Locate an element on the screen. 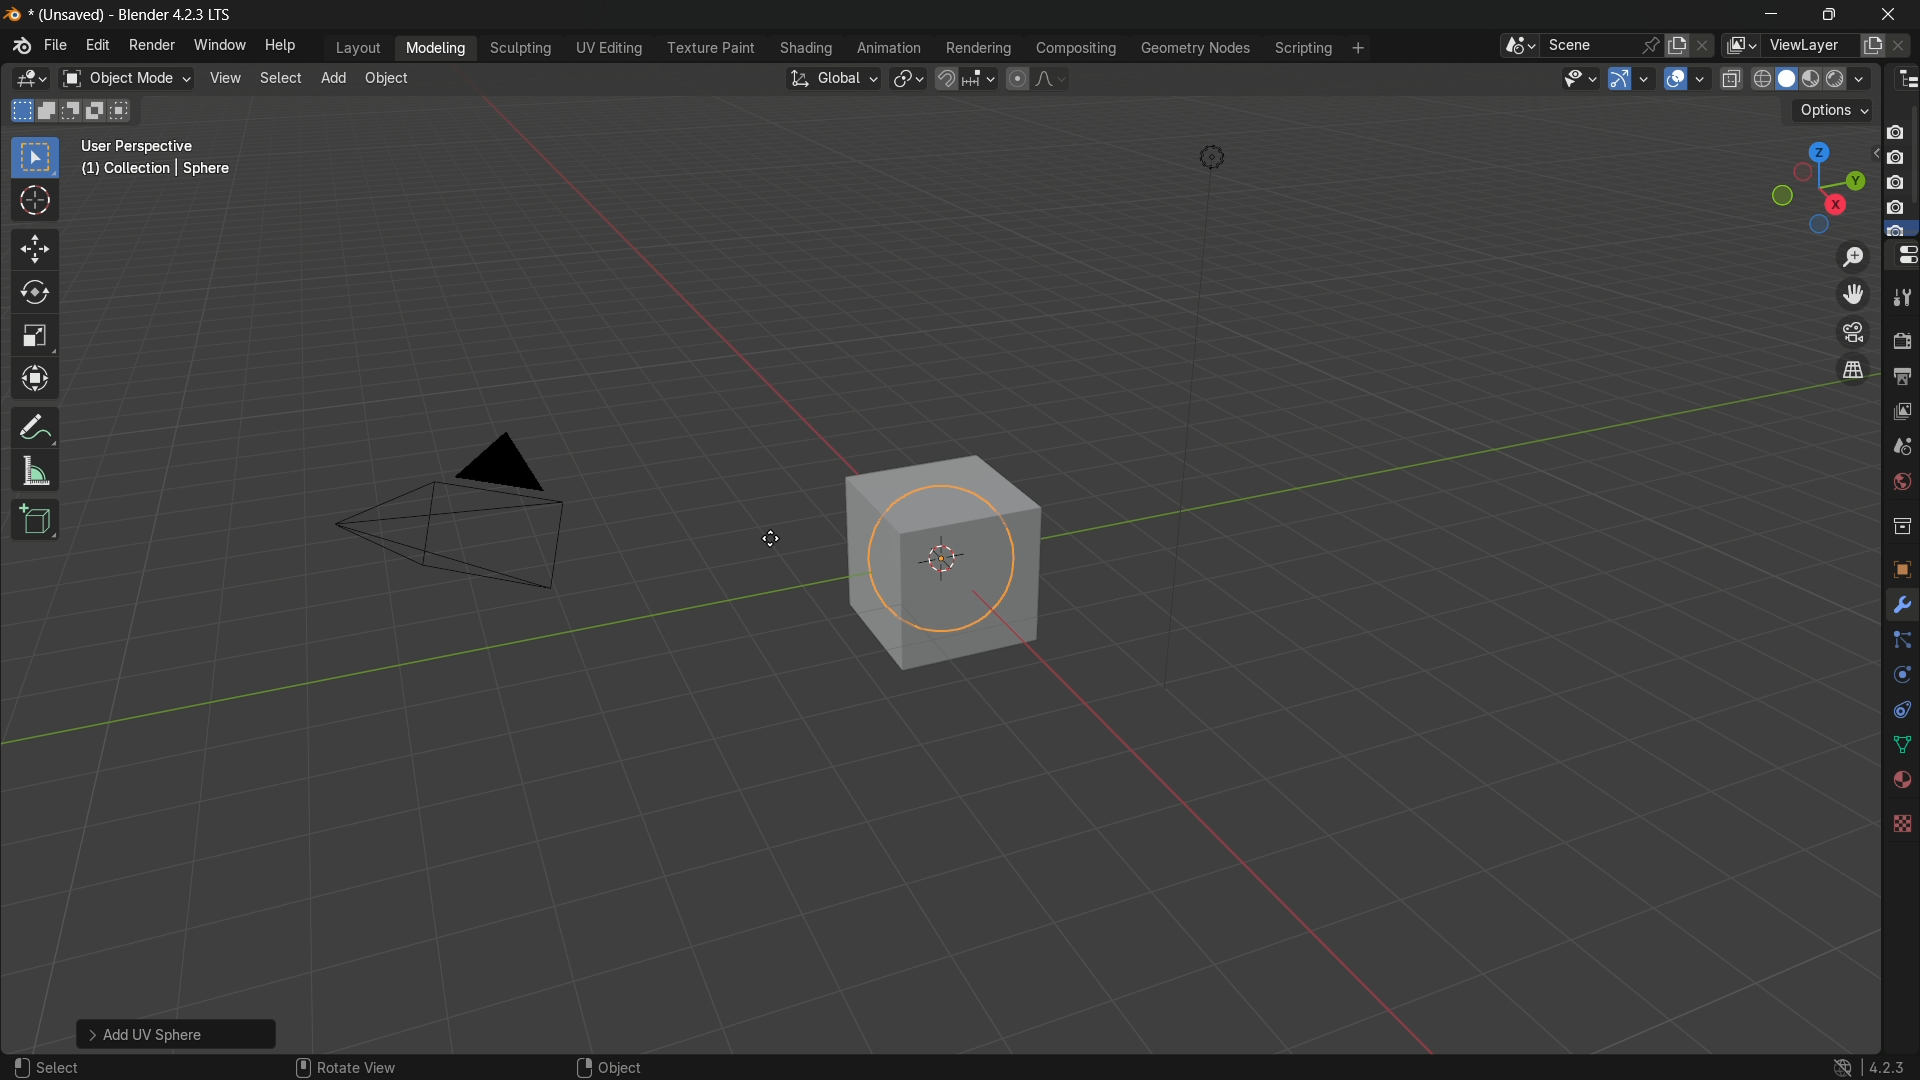  show gizmo is located at coordinates (1621, 79).